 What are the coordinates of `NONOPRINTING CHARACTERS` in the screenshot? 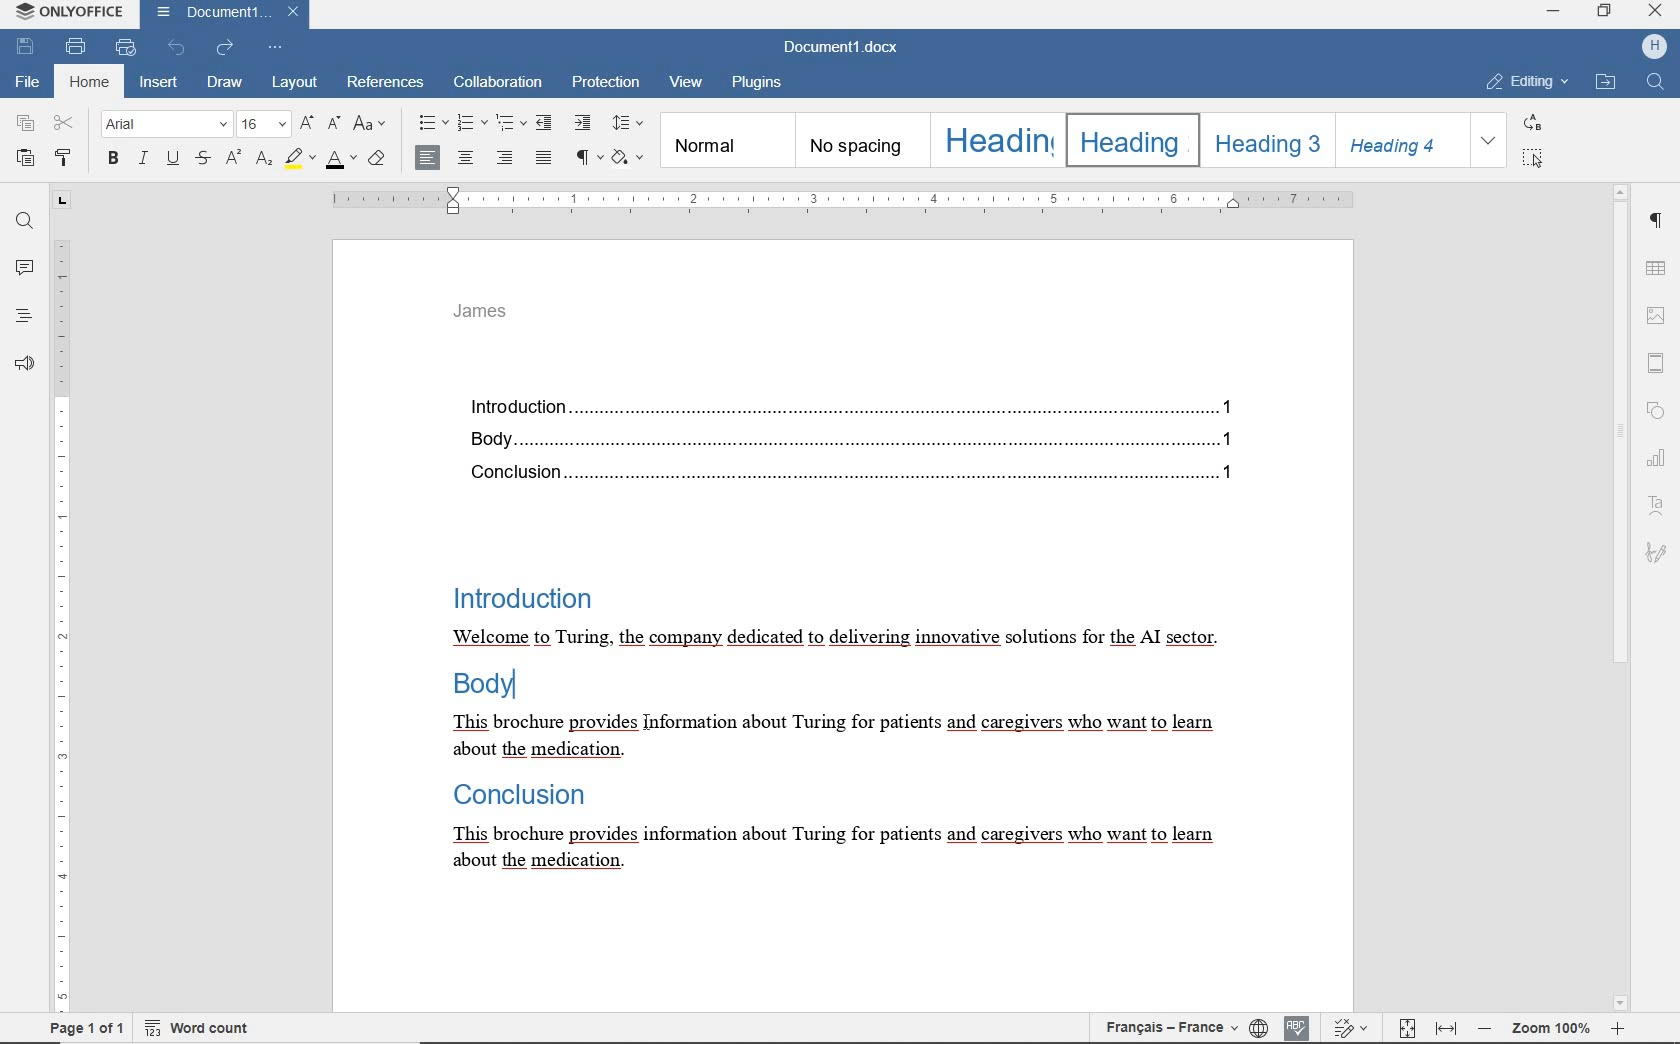 It's located at (590, 159).